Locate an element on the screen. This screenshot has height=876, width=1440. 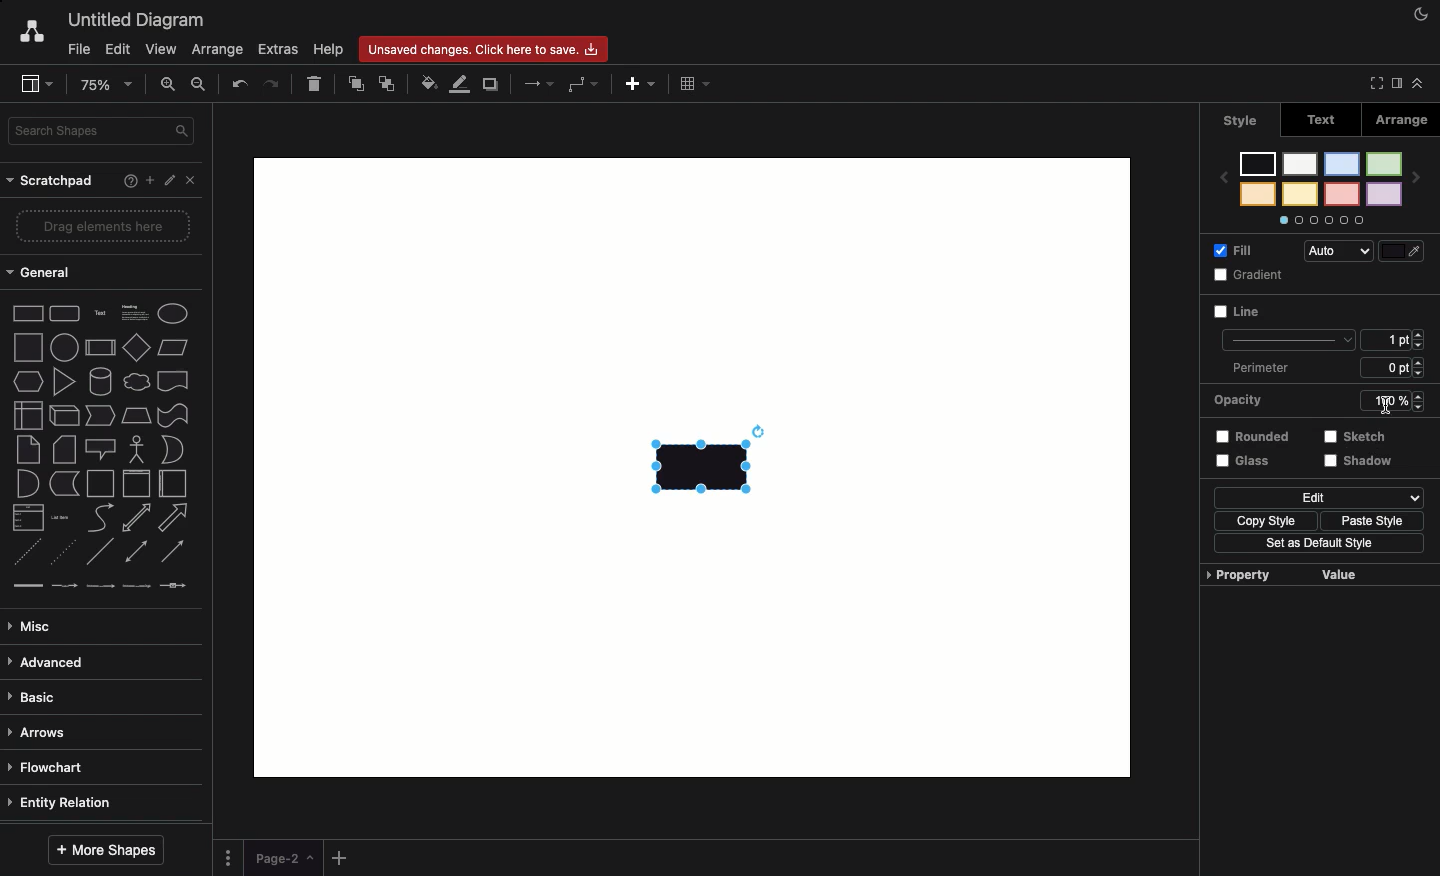
Close is located at coordinates (189, 183).